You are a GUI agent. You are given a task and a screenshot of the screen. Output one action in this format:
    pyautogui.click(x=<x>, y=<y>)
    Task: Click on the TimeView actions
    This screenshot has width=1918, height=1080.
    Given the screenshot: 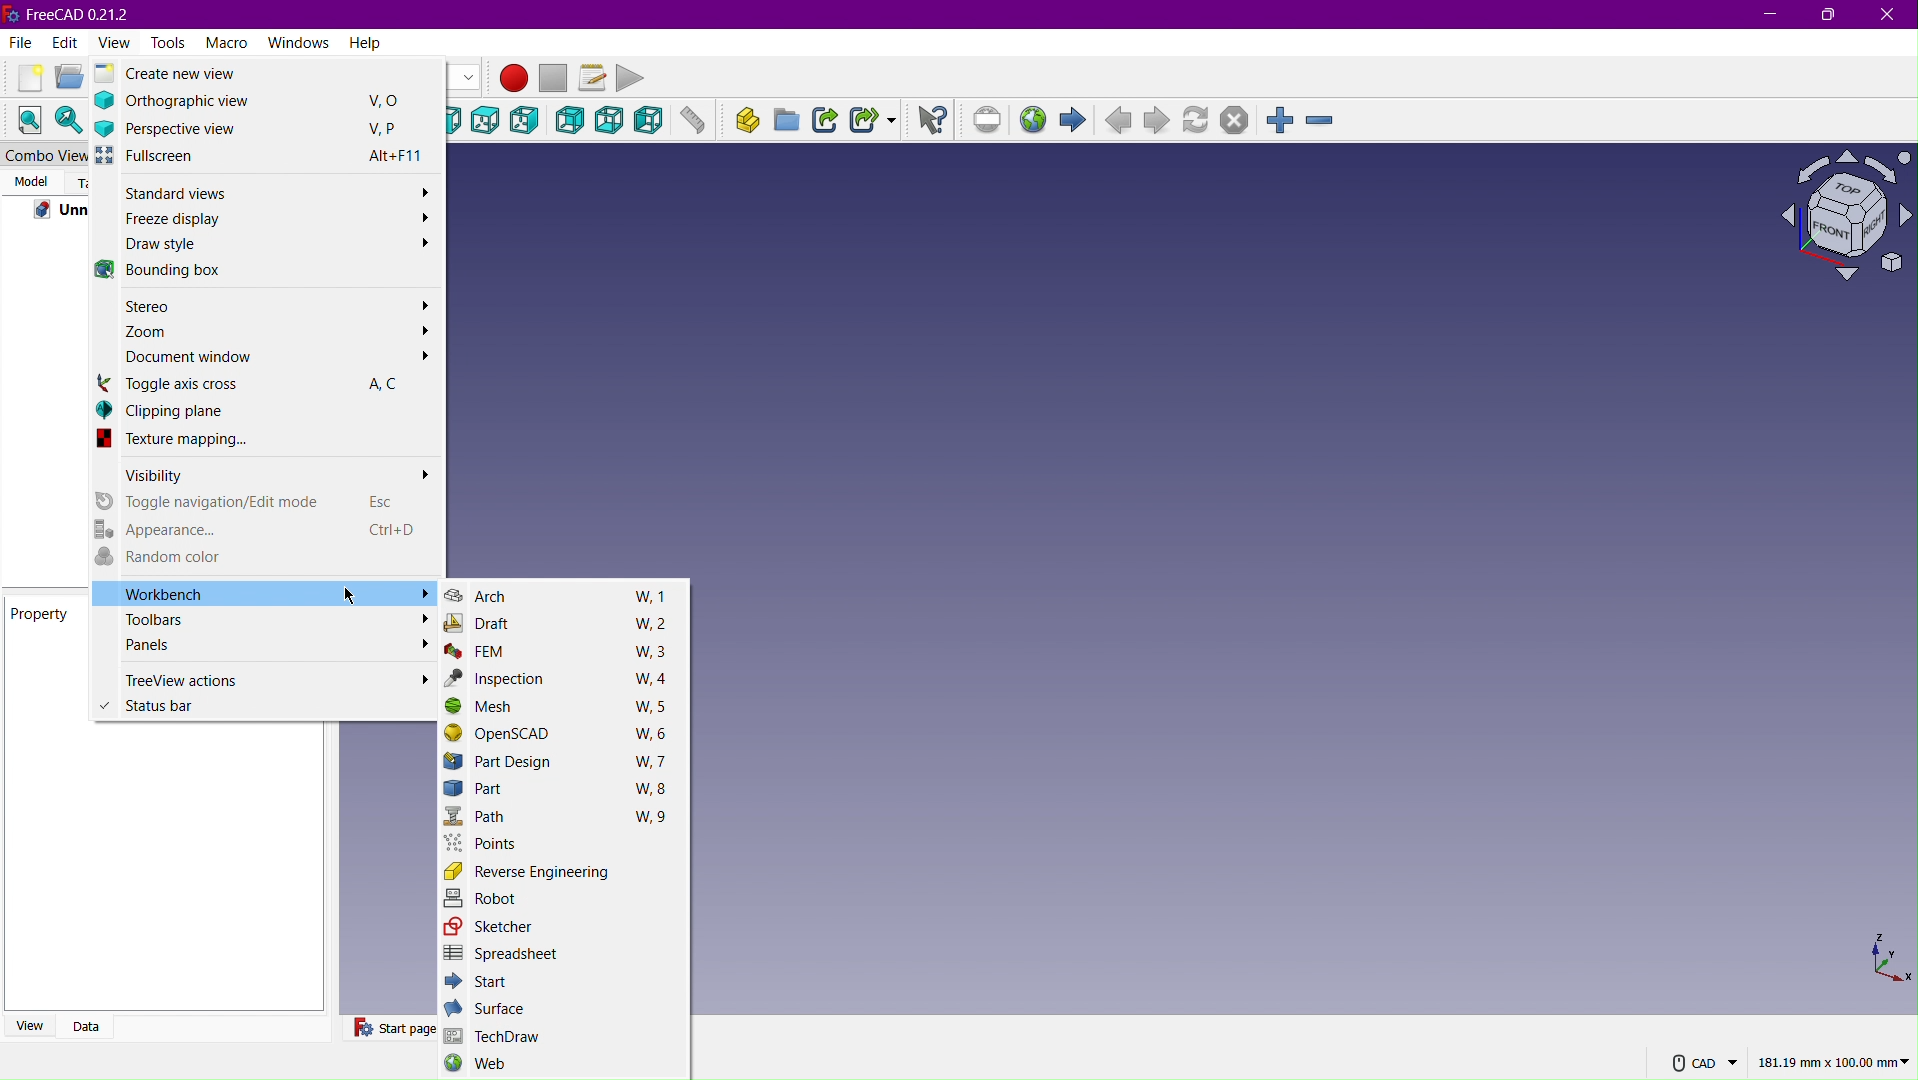 What is the action you would take?
    pyautogui.click(x=267, y=674)
    